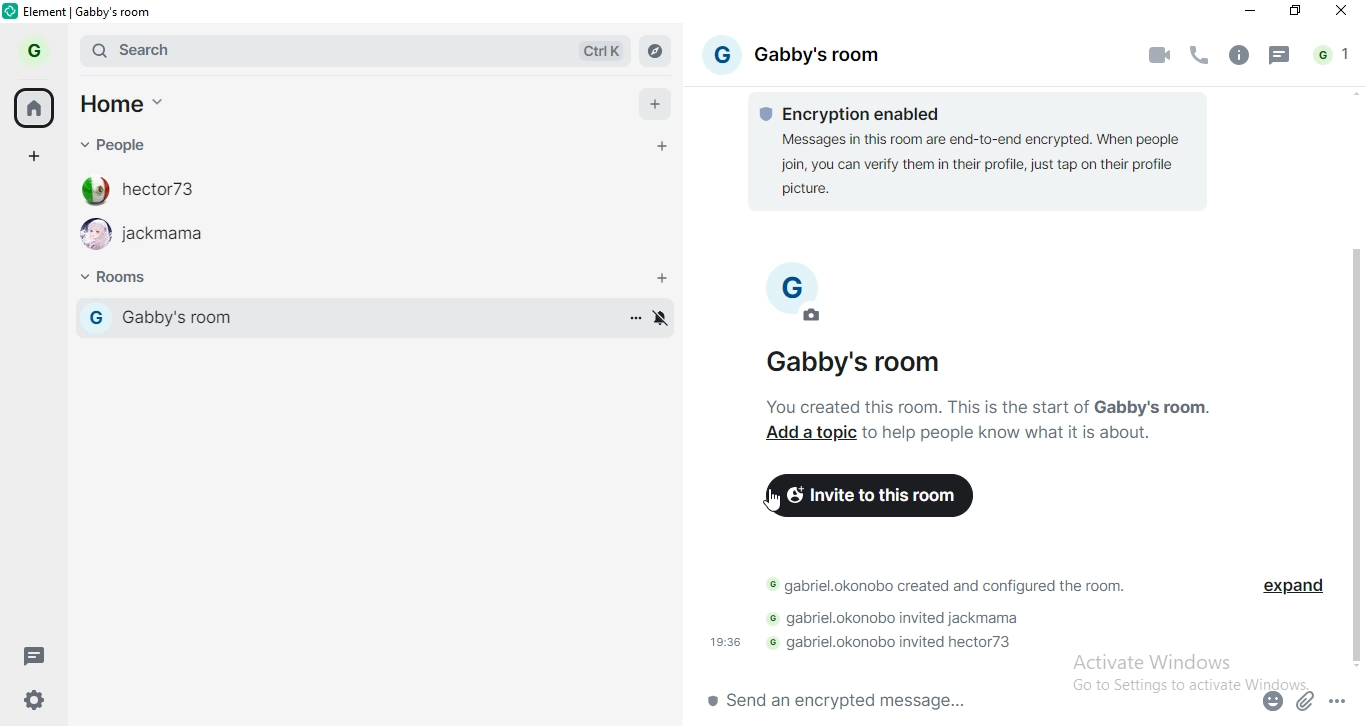 The height and width of the screenshot is (726, 1366). What do you see at coordinates (256, 53) in the screenshot?
I see `search bar` at bounding box center [256, 53].